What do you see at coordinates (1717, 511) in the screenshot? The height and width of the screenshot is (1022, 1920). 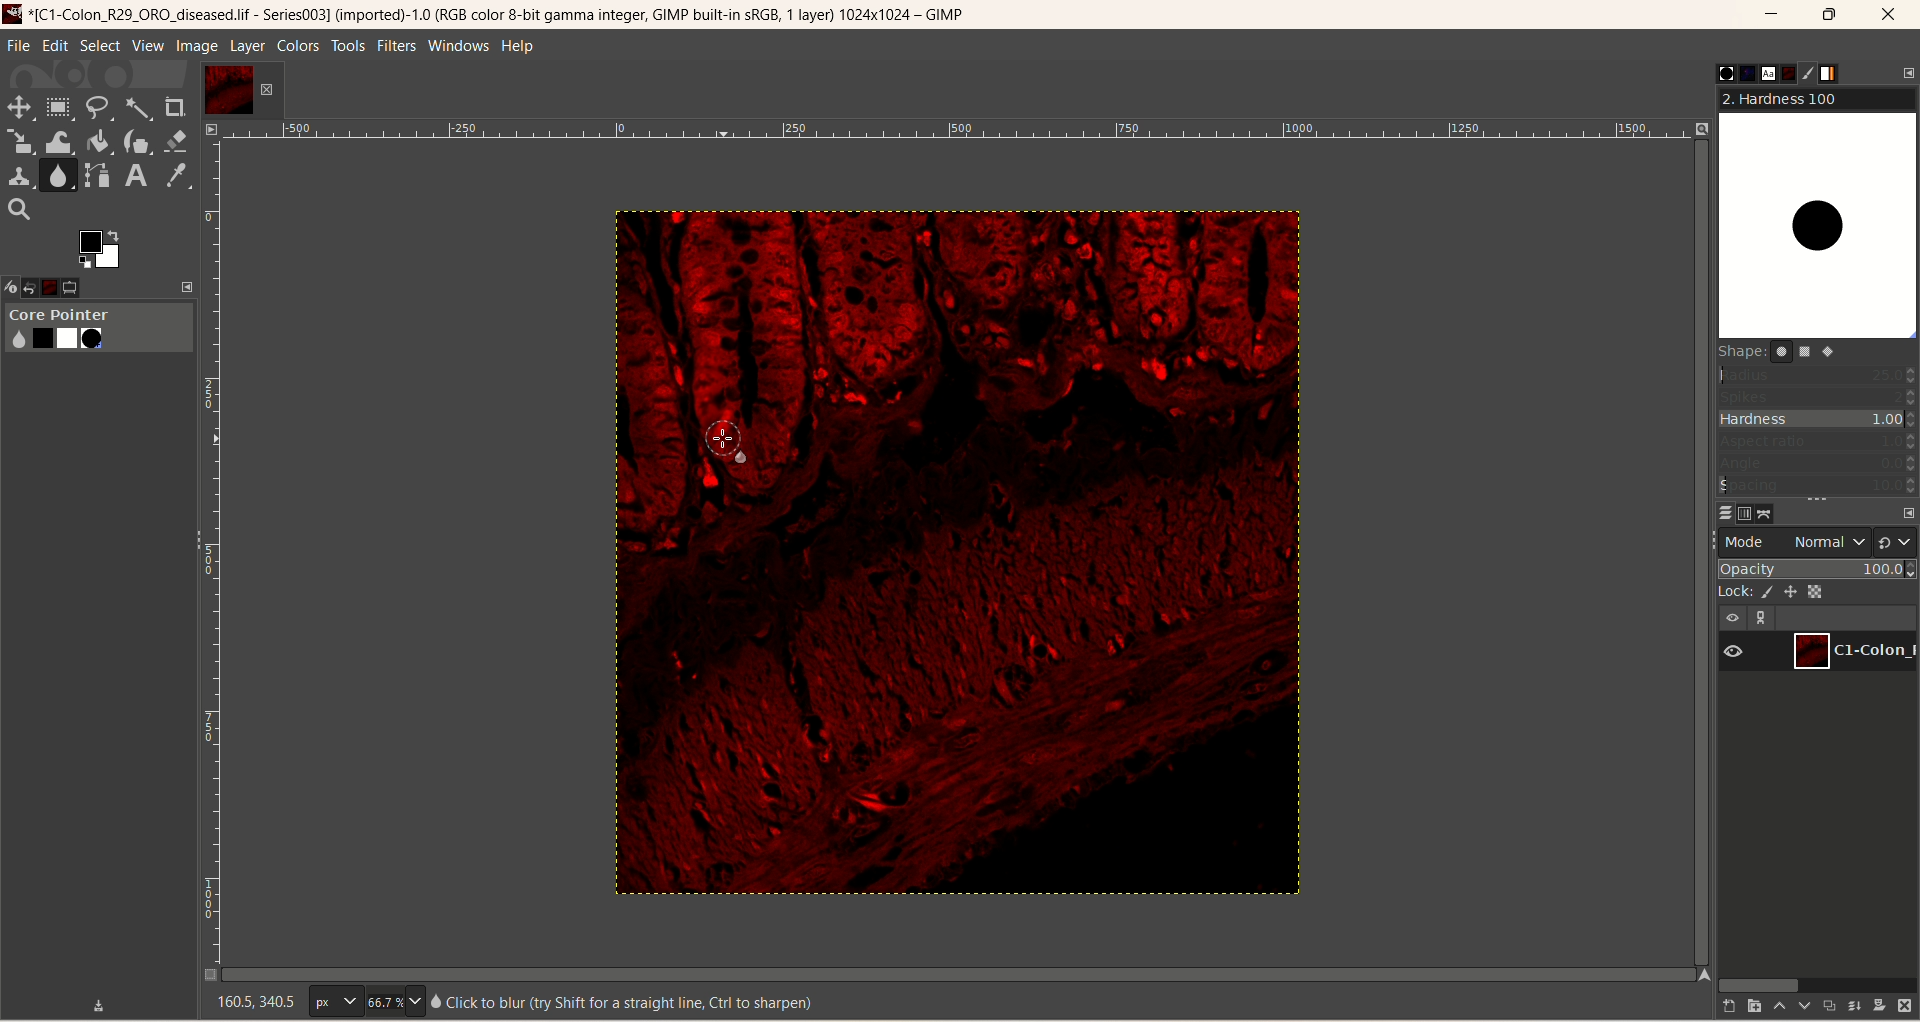 I see `layers` at bounding box center [1717, 511].